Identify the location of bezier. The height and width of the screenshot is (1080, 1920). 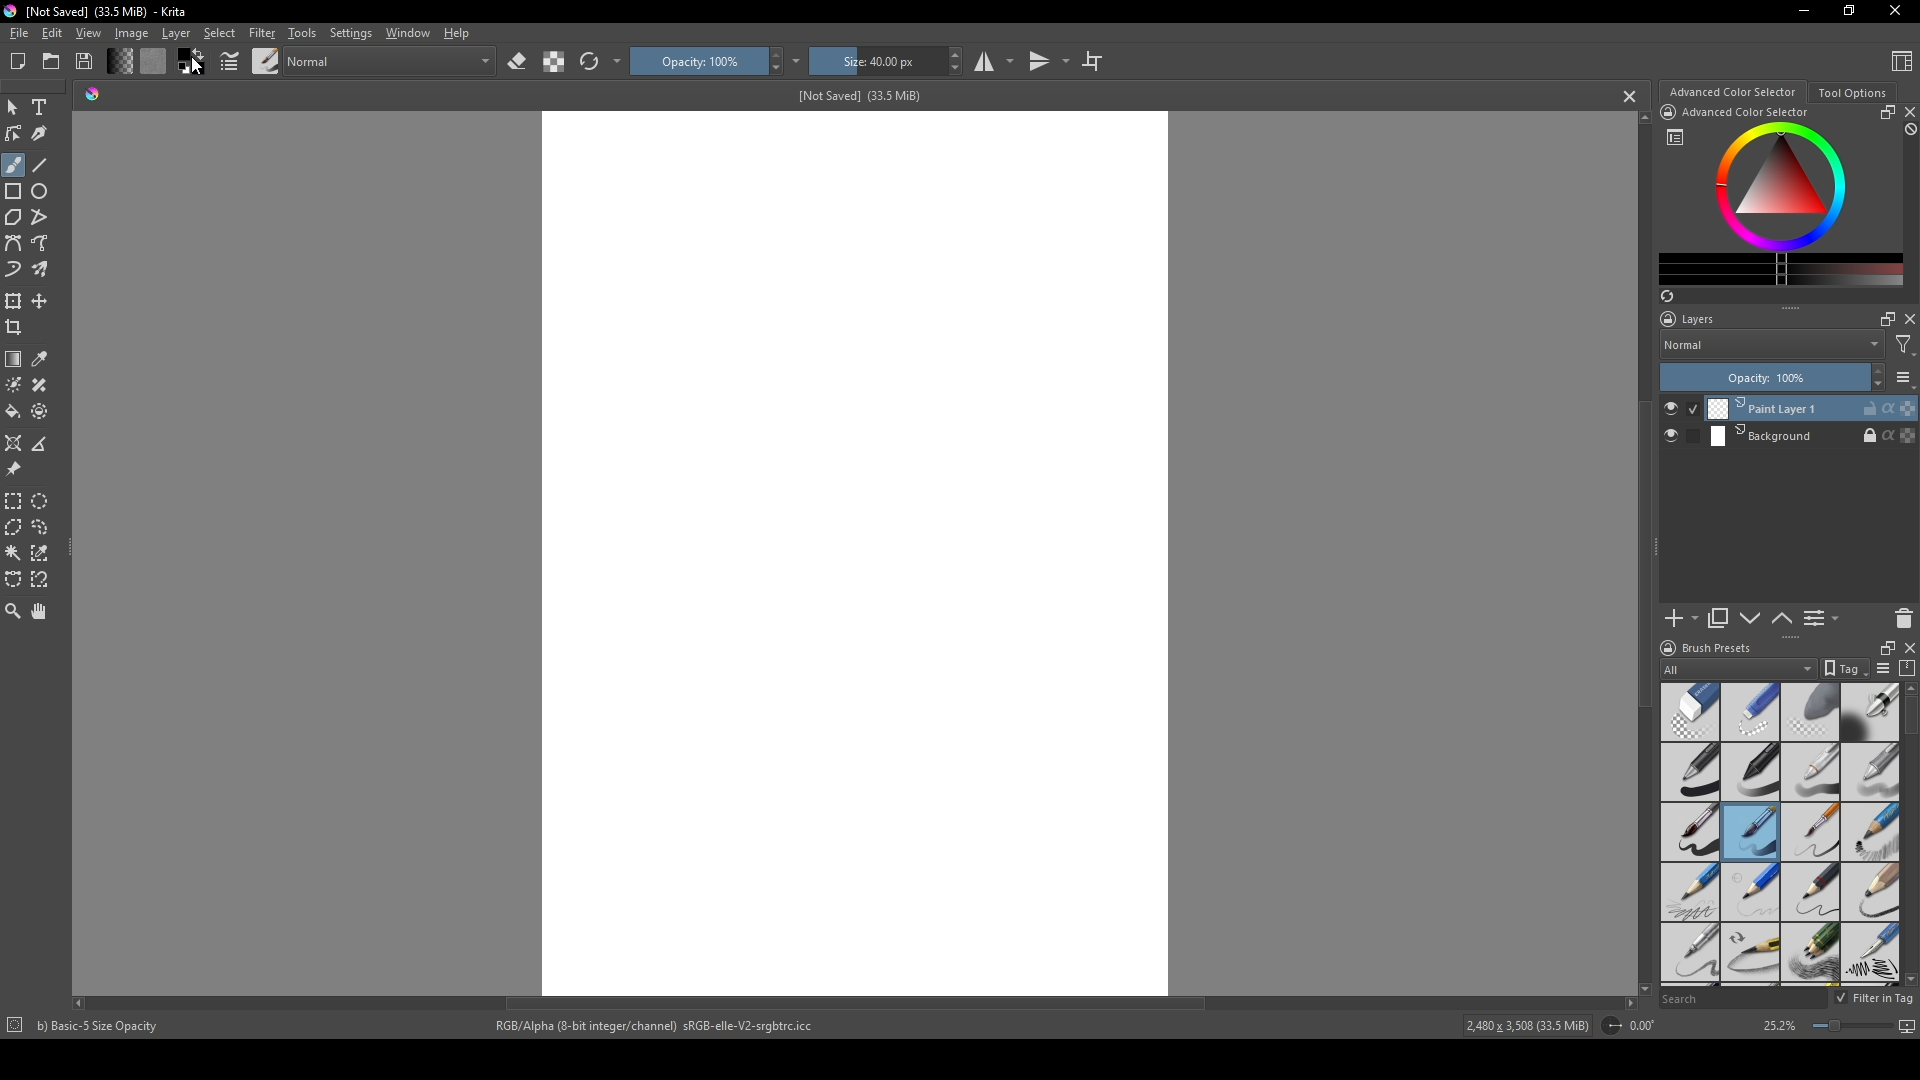
(14, 244).